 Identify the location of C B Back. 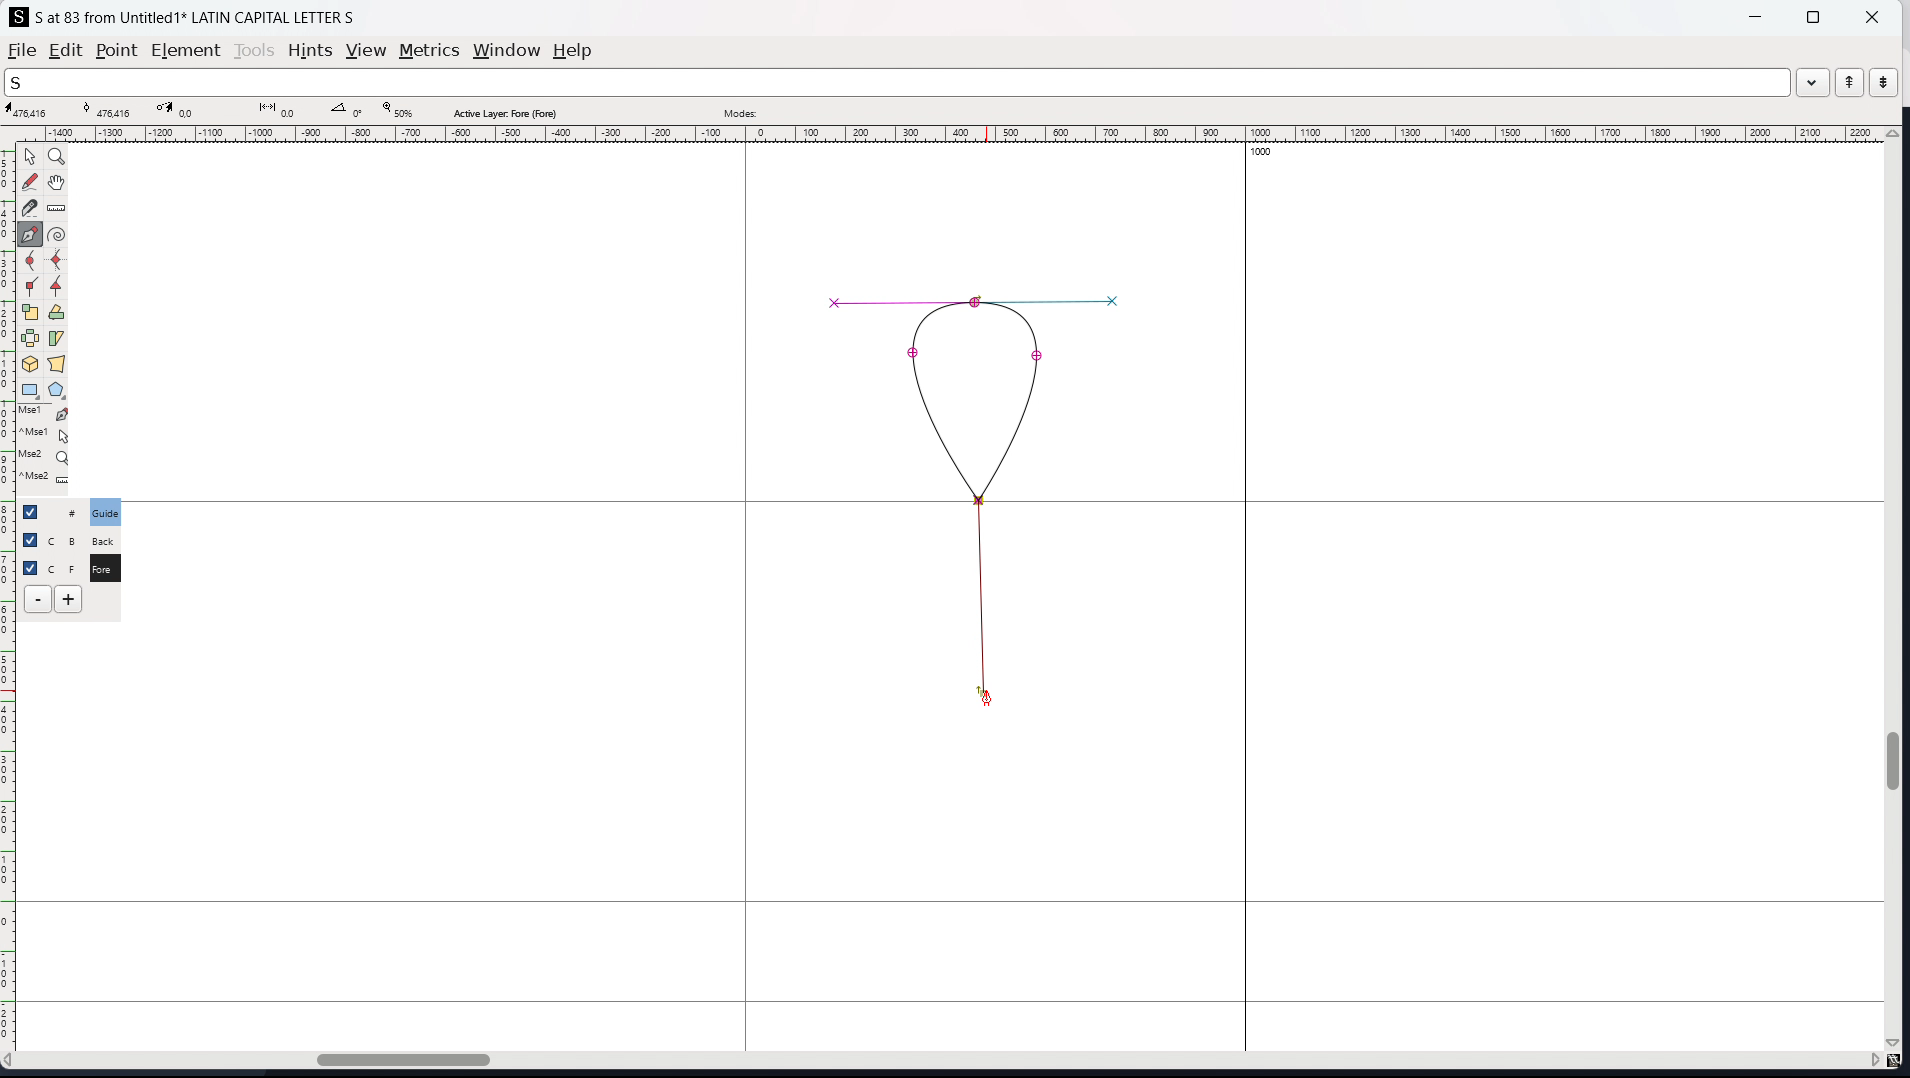
(102, 538).